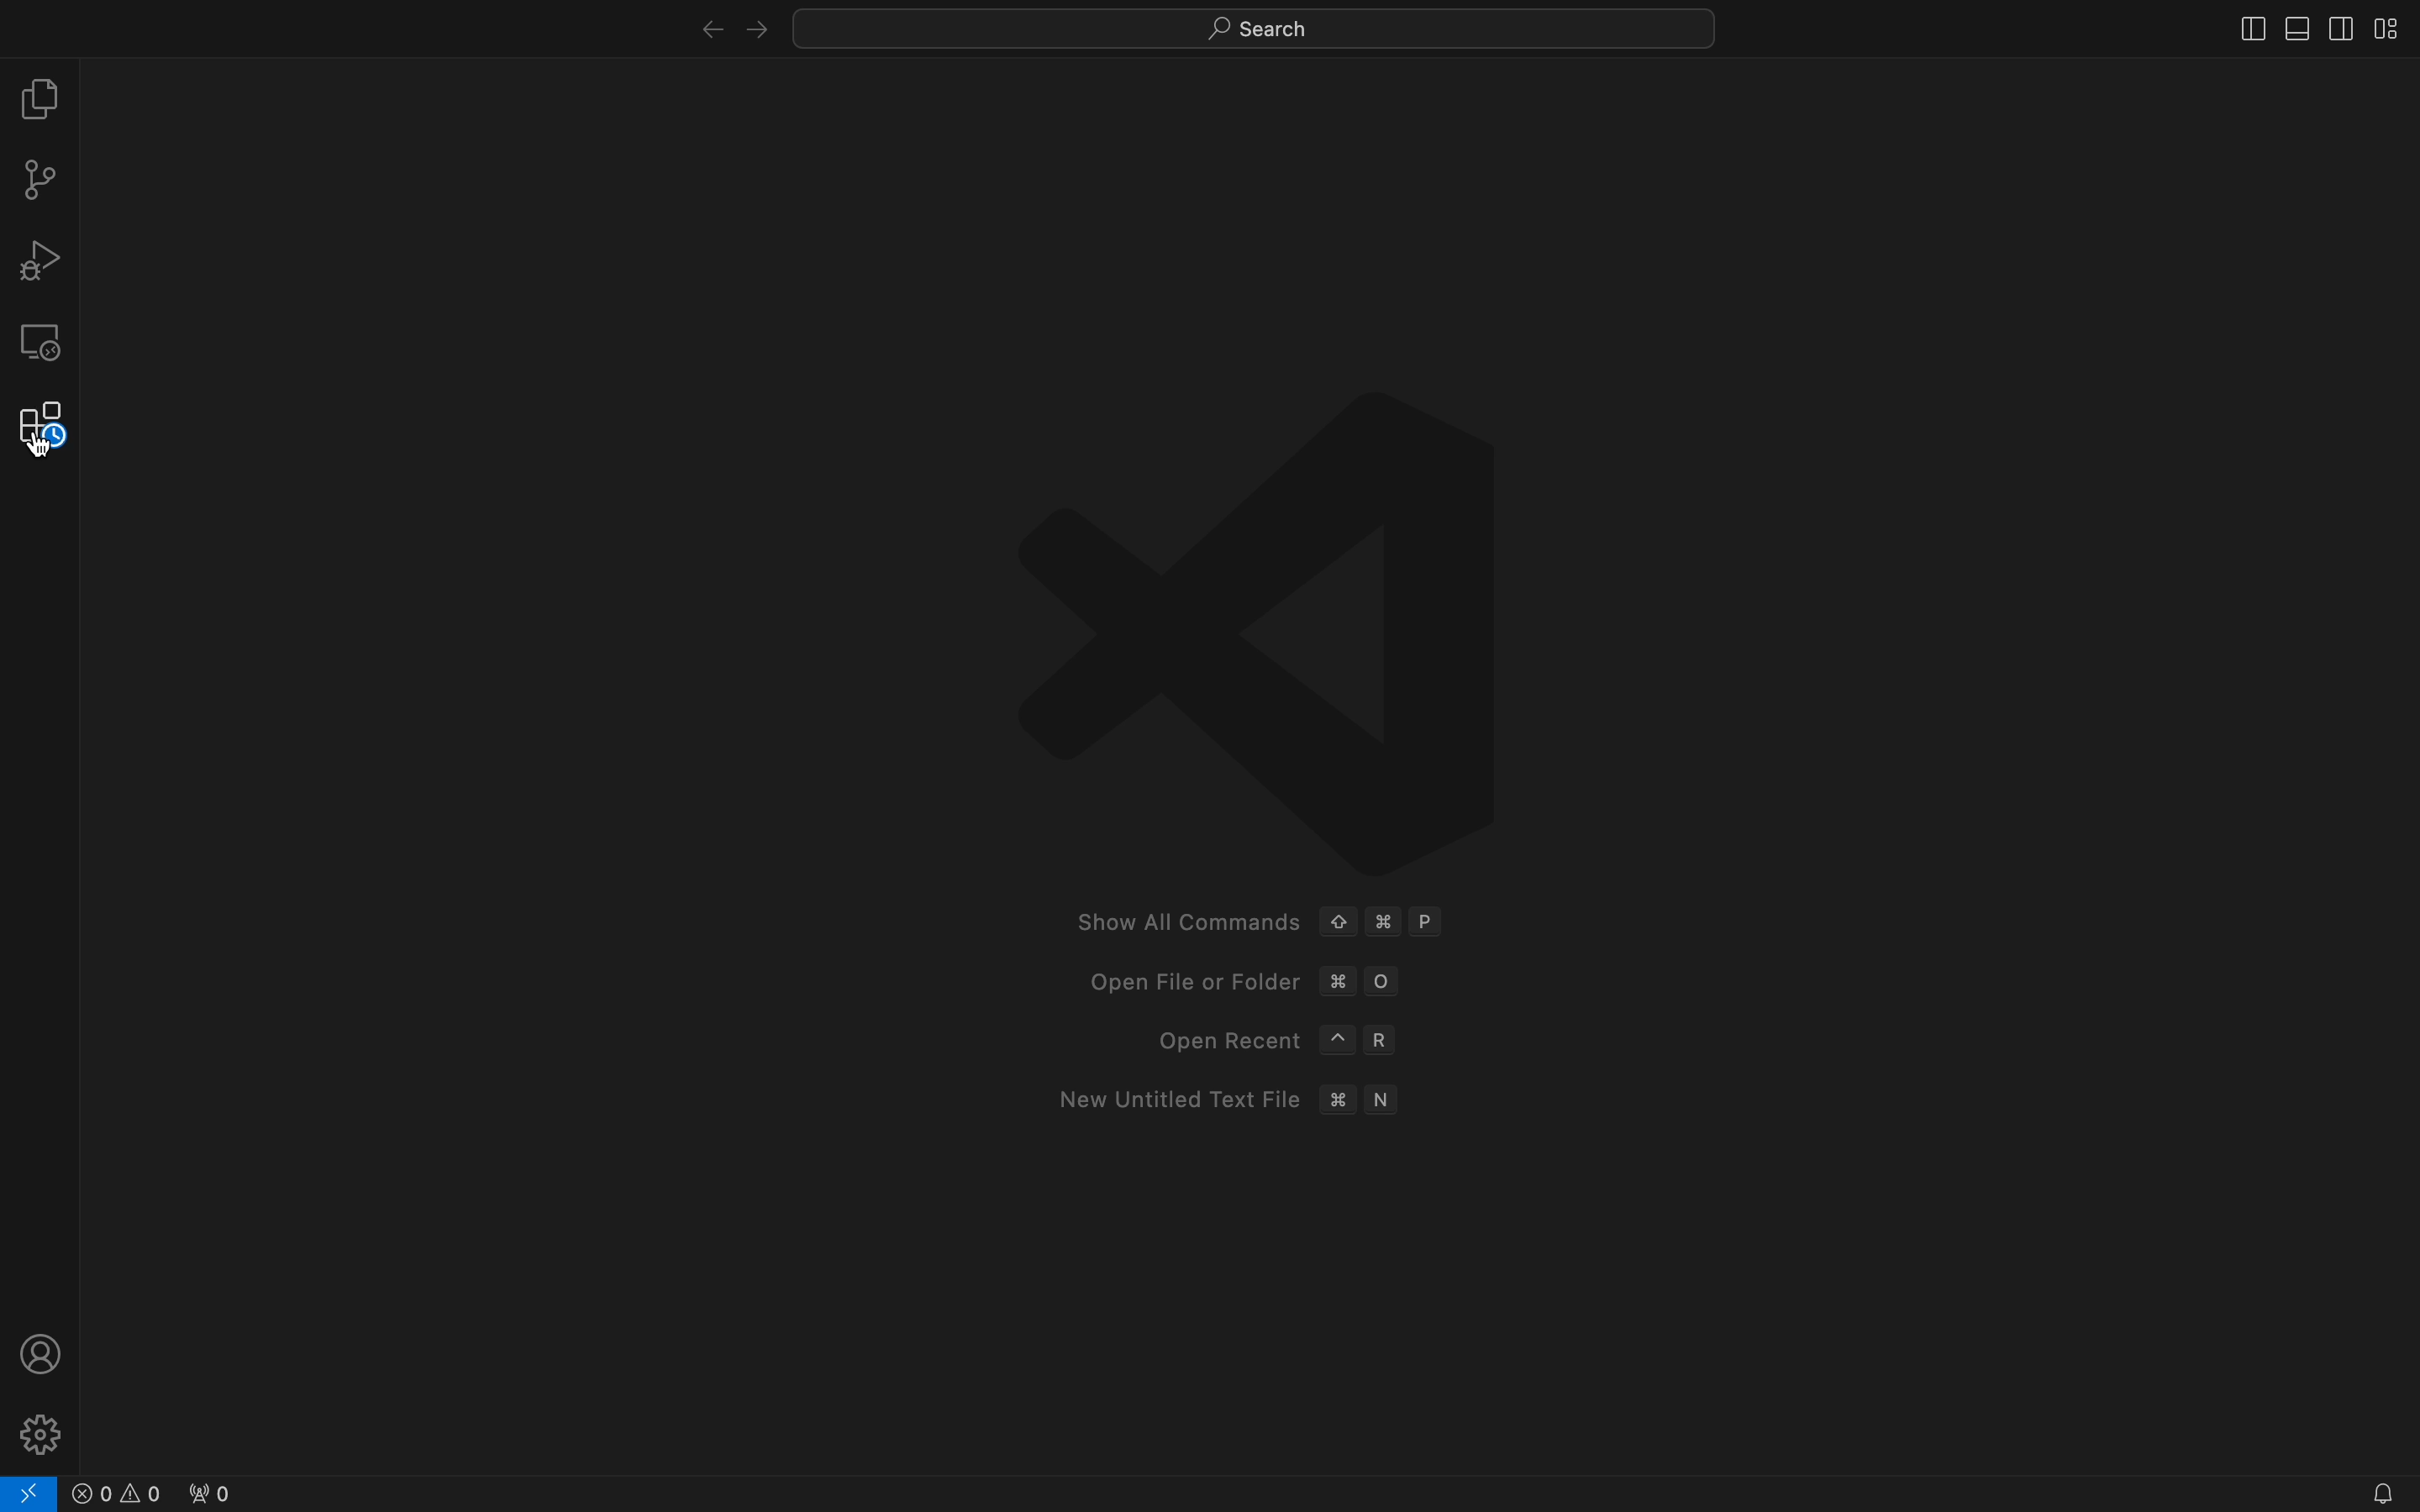 The height and width of the screenshot is (1512, 2420). Describe the element at coordinates (43, 1431) in the screenshot. I see `settings` at that location.